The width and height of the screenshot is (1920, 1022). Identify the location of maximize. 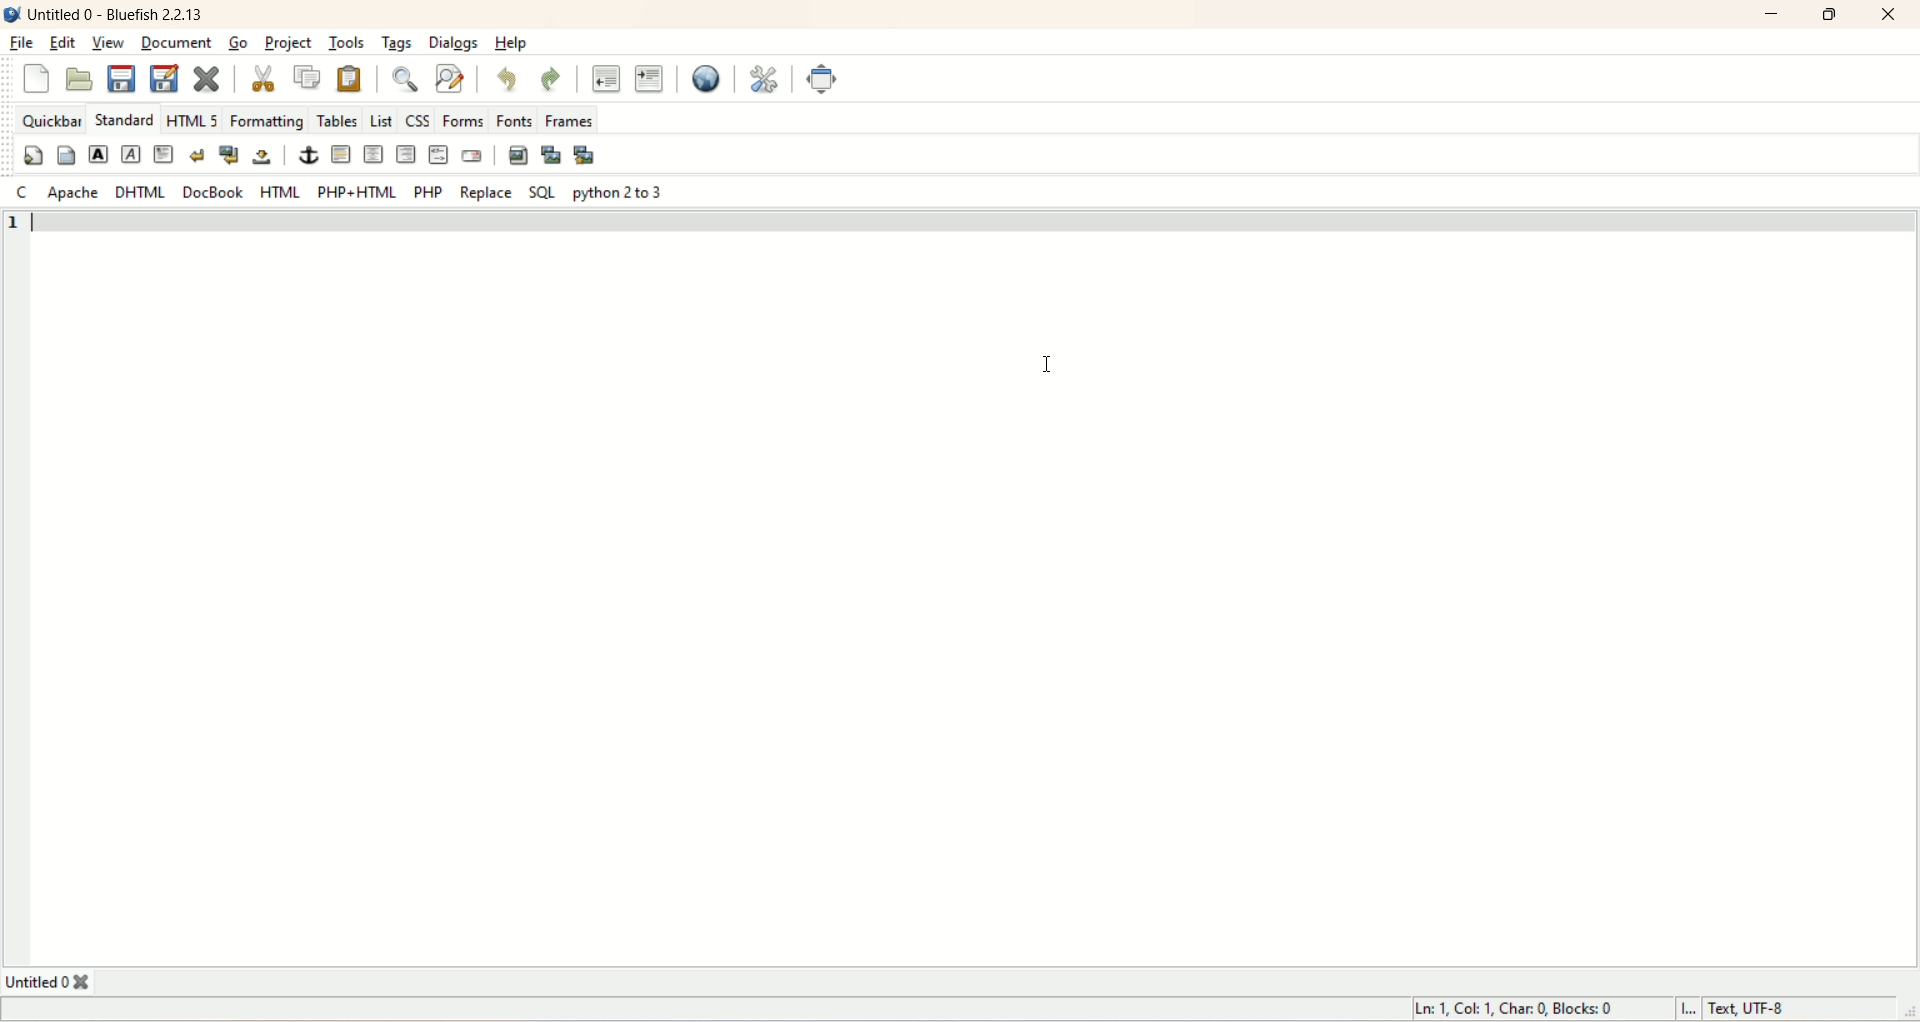
(1832, 15).